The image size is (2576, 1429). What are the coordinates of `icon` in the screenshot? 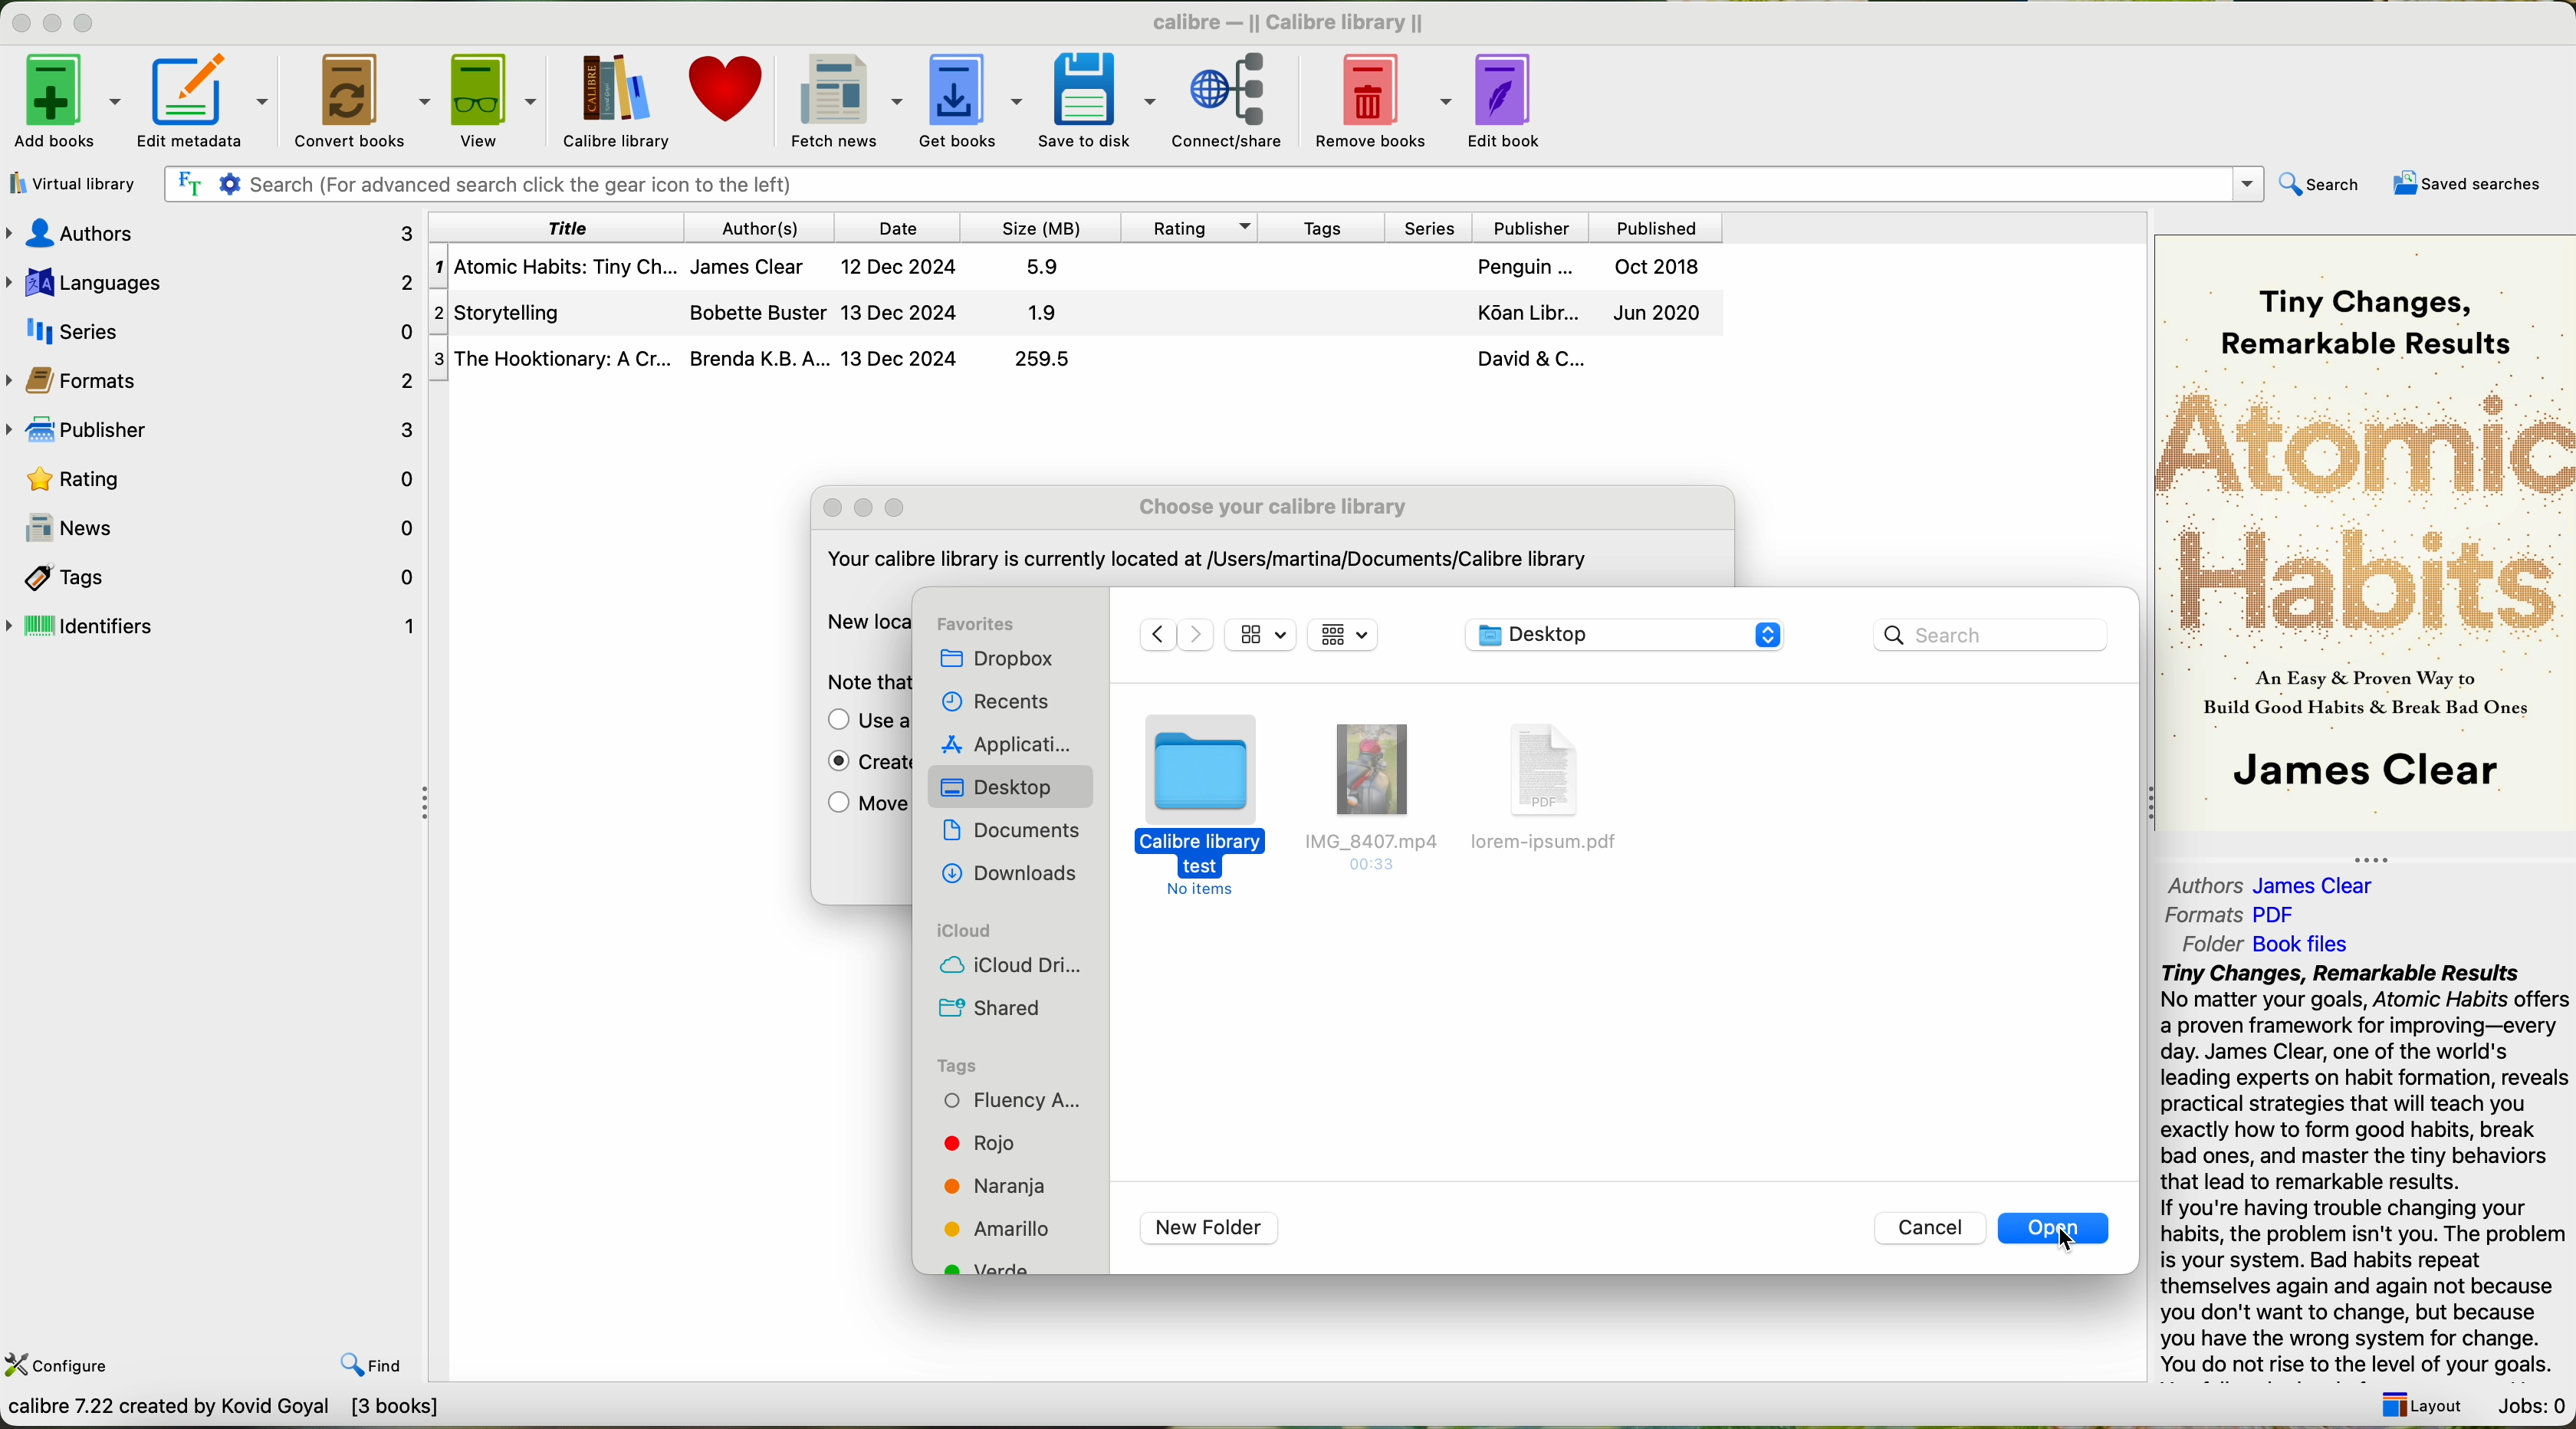 It's located at (1343, 633).